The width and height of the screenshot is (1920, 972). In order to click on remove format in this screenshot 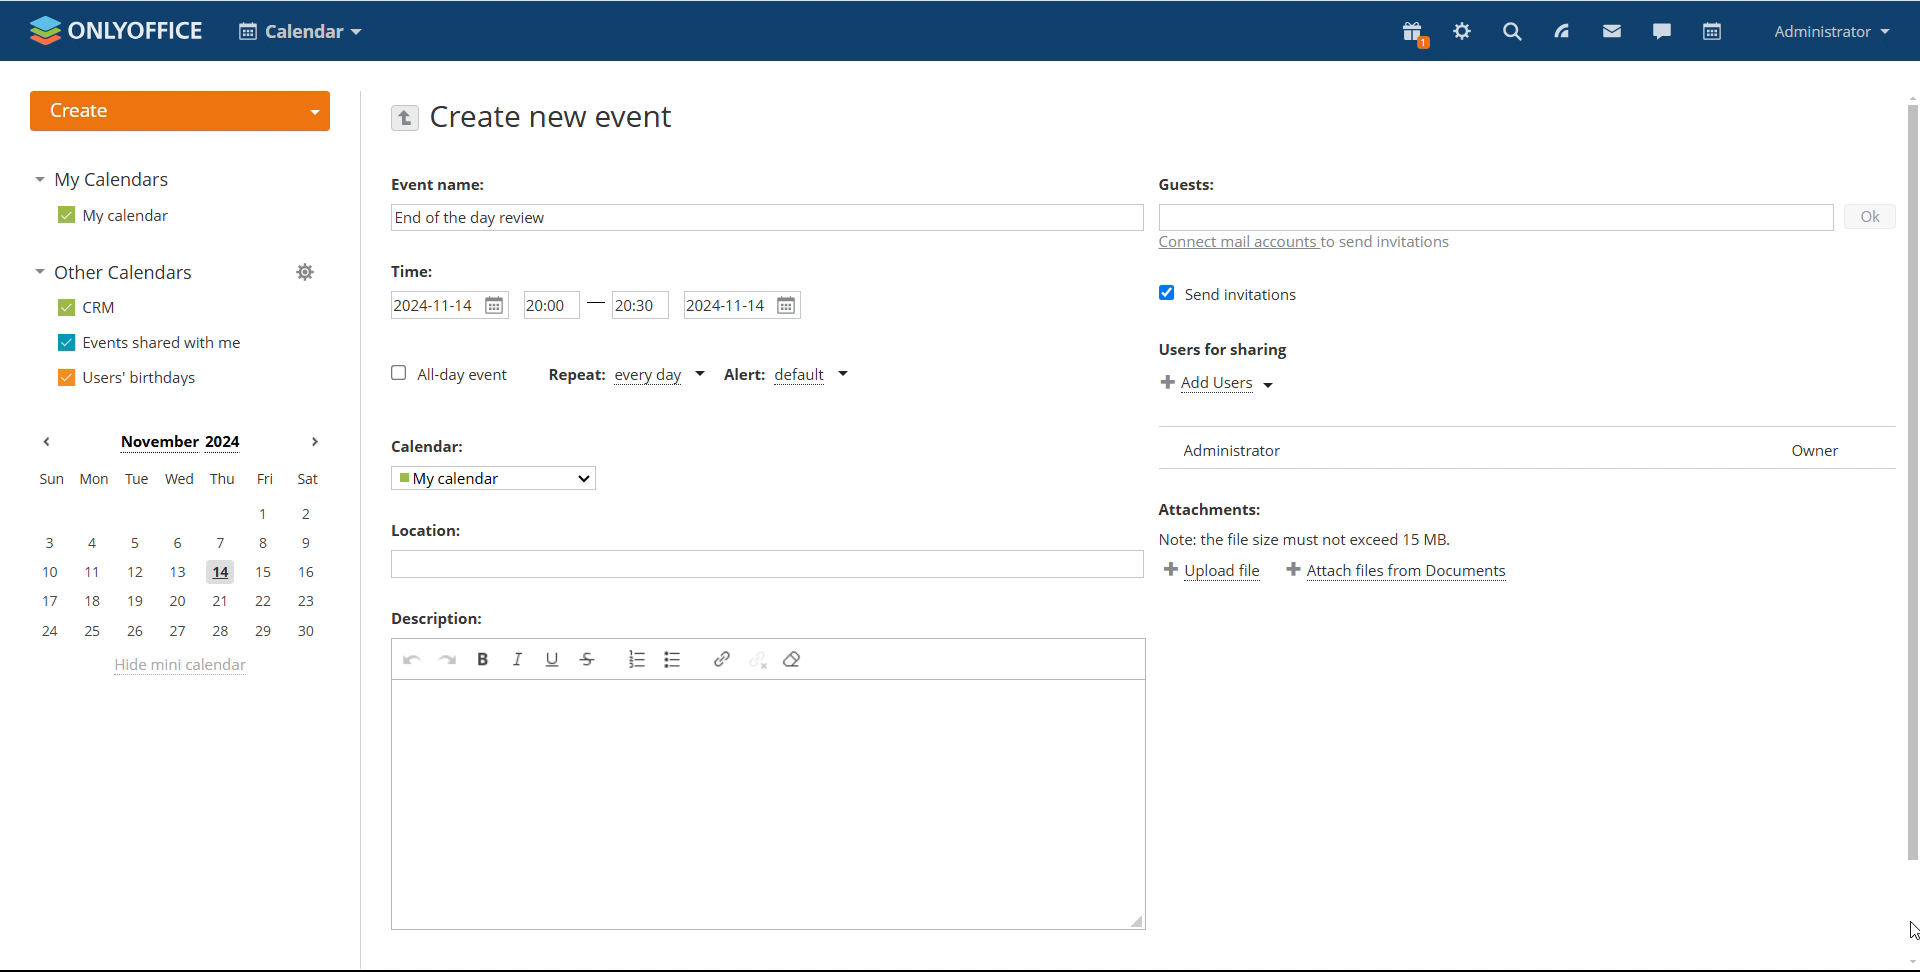, I will do `click(792, 659)`.